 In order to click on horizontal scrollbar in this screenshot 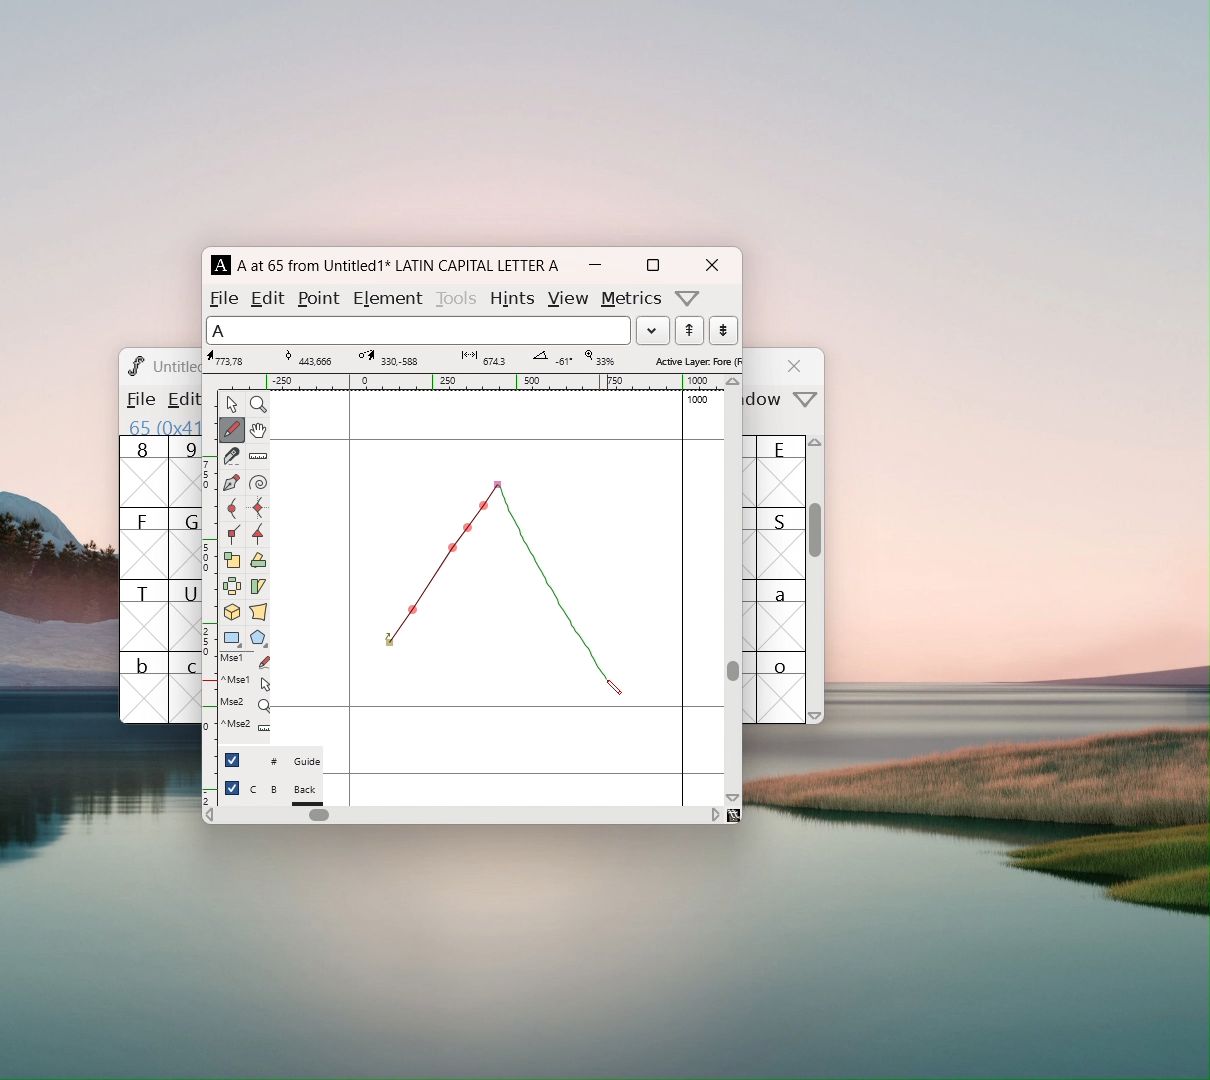, I will do `click(319, 815)`.